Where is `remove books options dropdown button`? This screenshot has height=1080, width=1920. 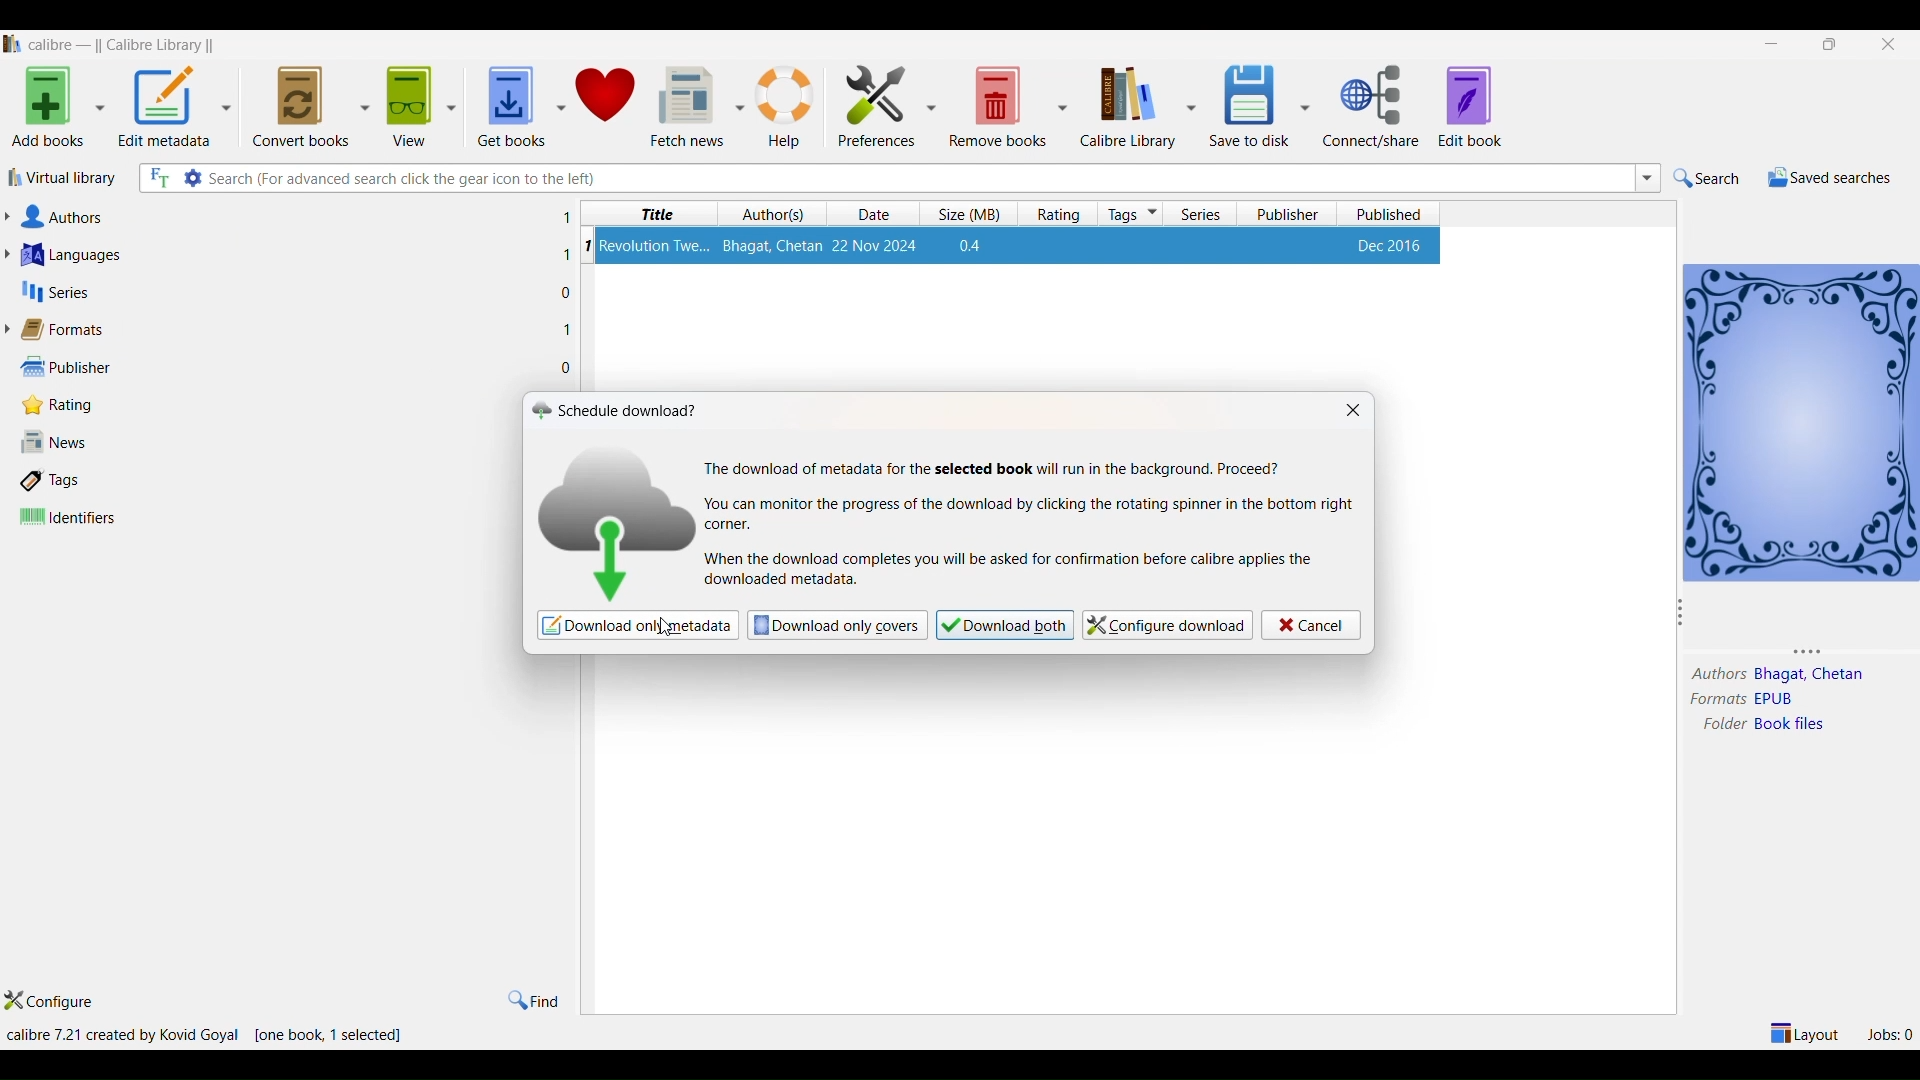 remove books options dropdown button is located at coordinates (1063, 100).